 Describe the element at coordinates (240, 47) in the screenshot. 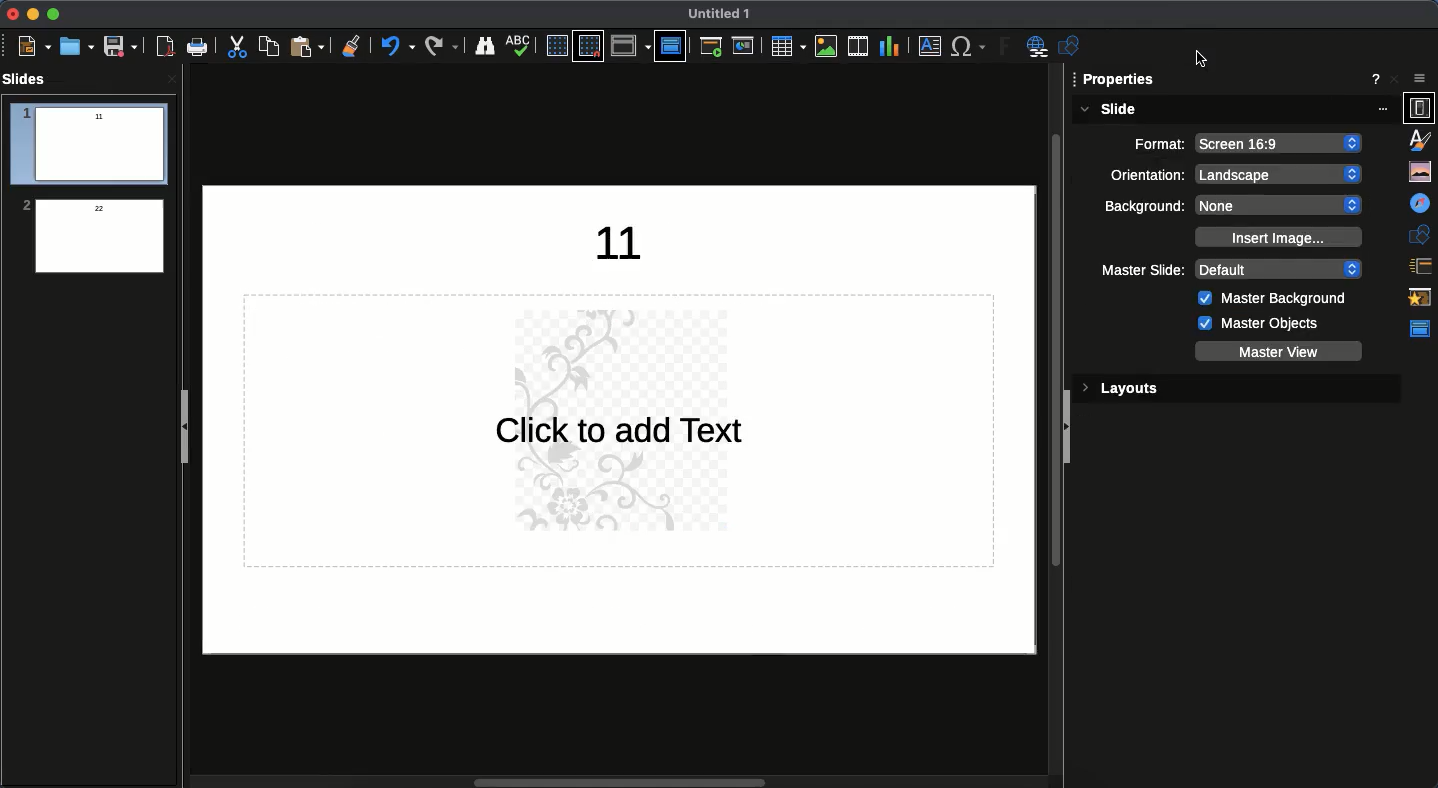

I see `Cut` at that location.